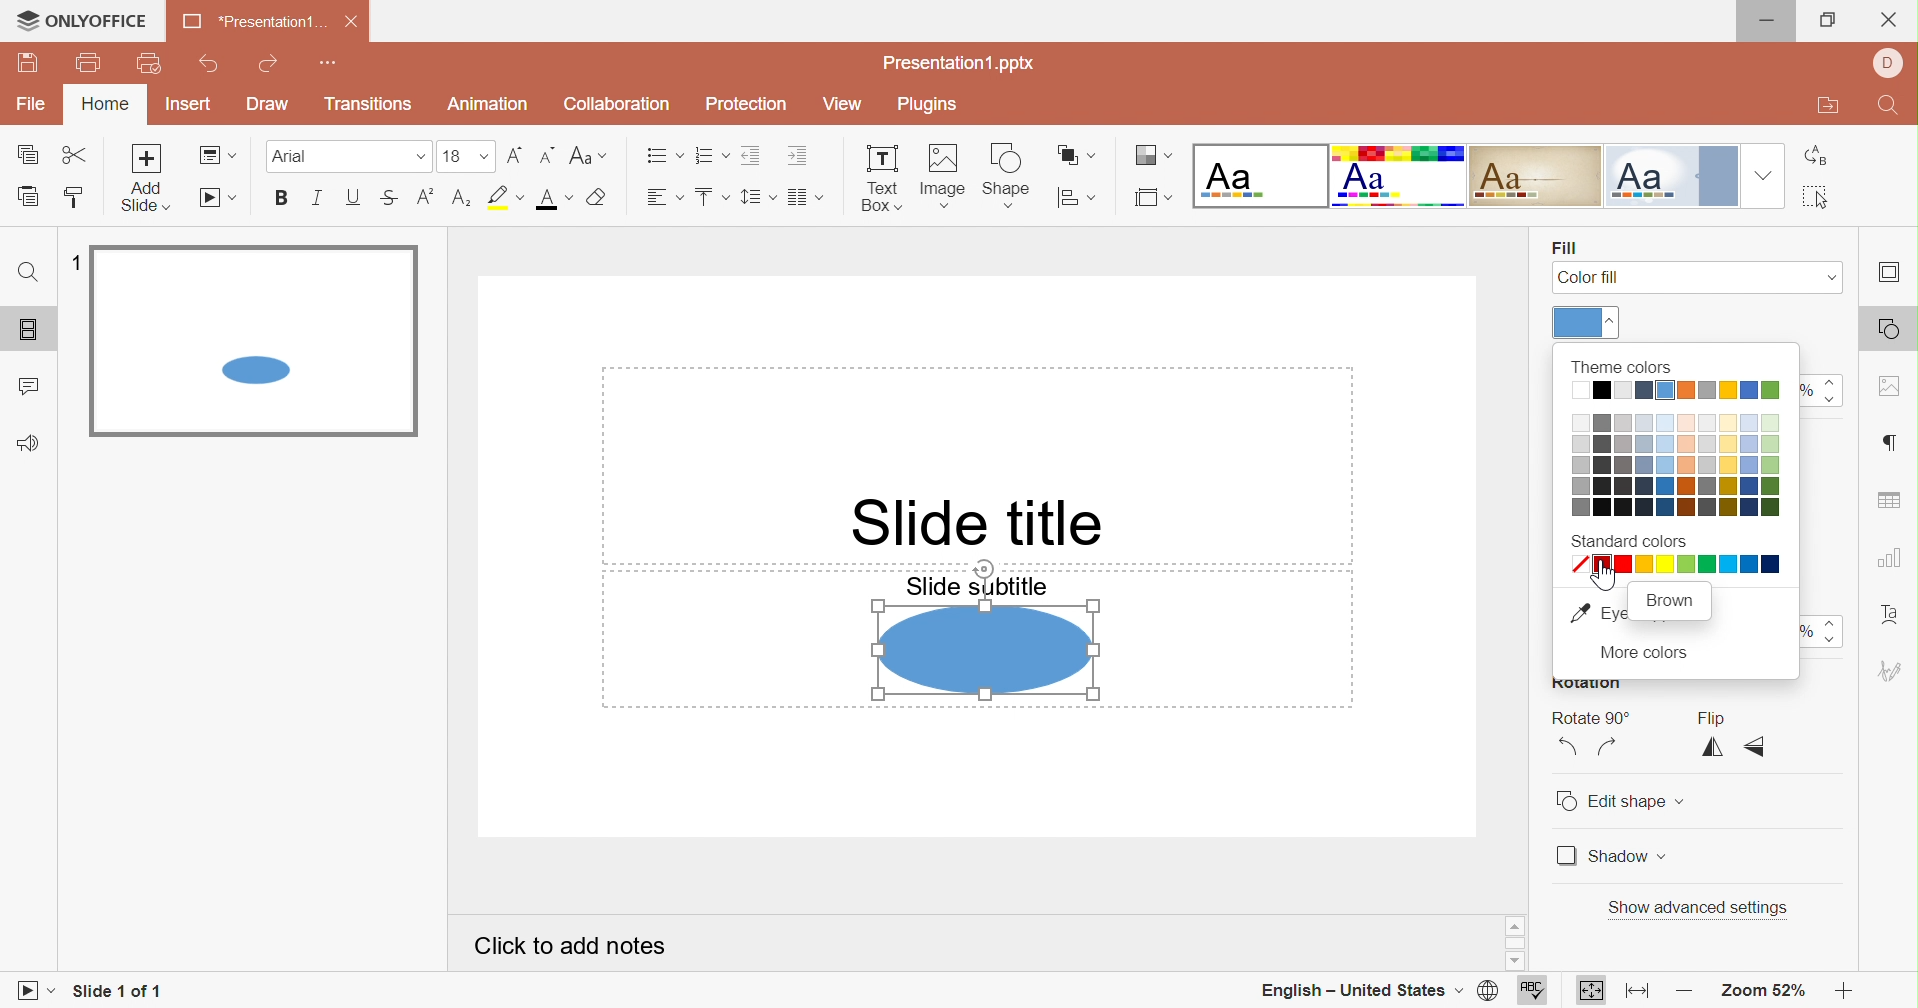 The image size is (1918, 1008). What do you see at coordinates (490, 104) in the screenshot?
I see `Animation` at bounding box center [490, 104].